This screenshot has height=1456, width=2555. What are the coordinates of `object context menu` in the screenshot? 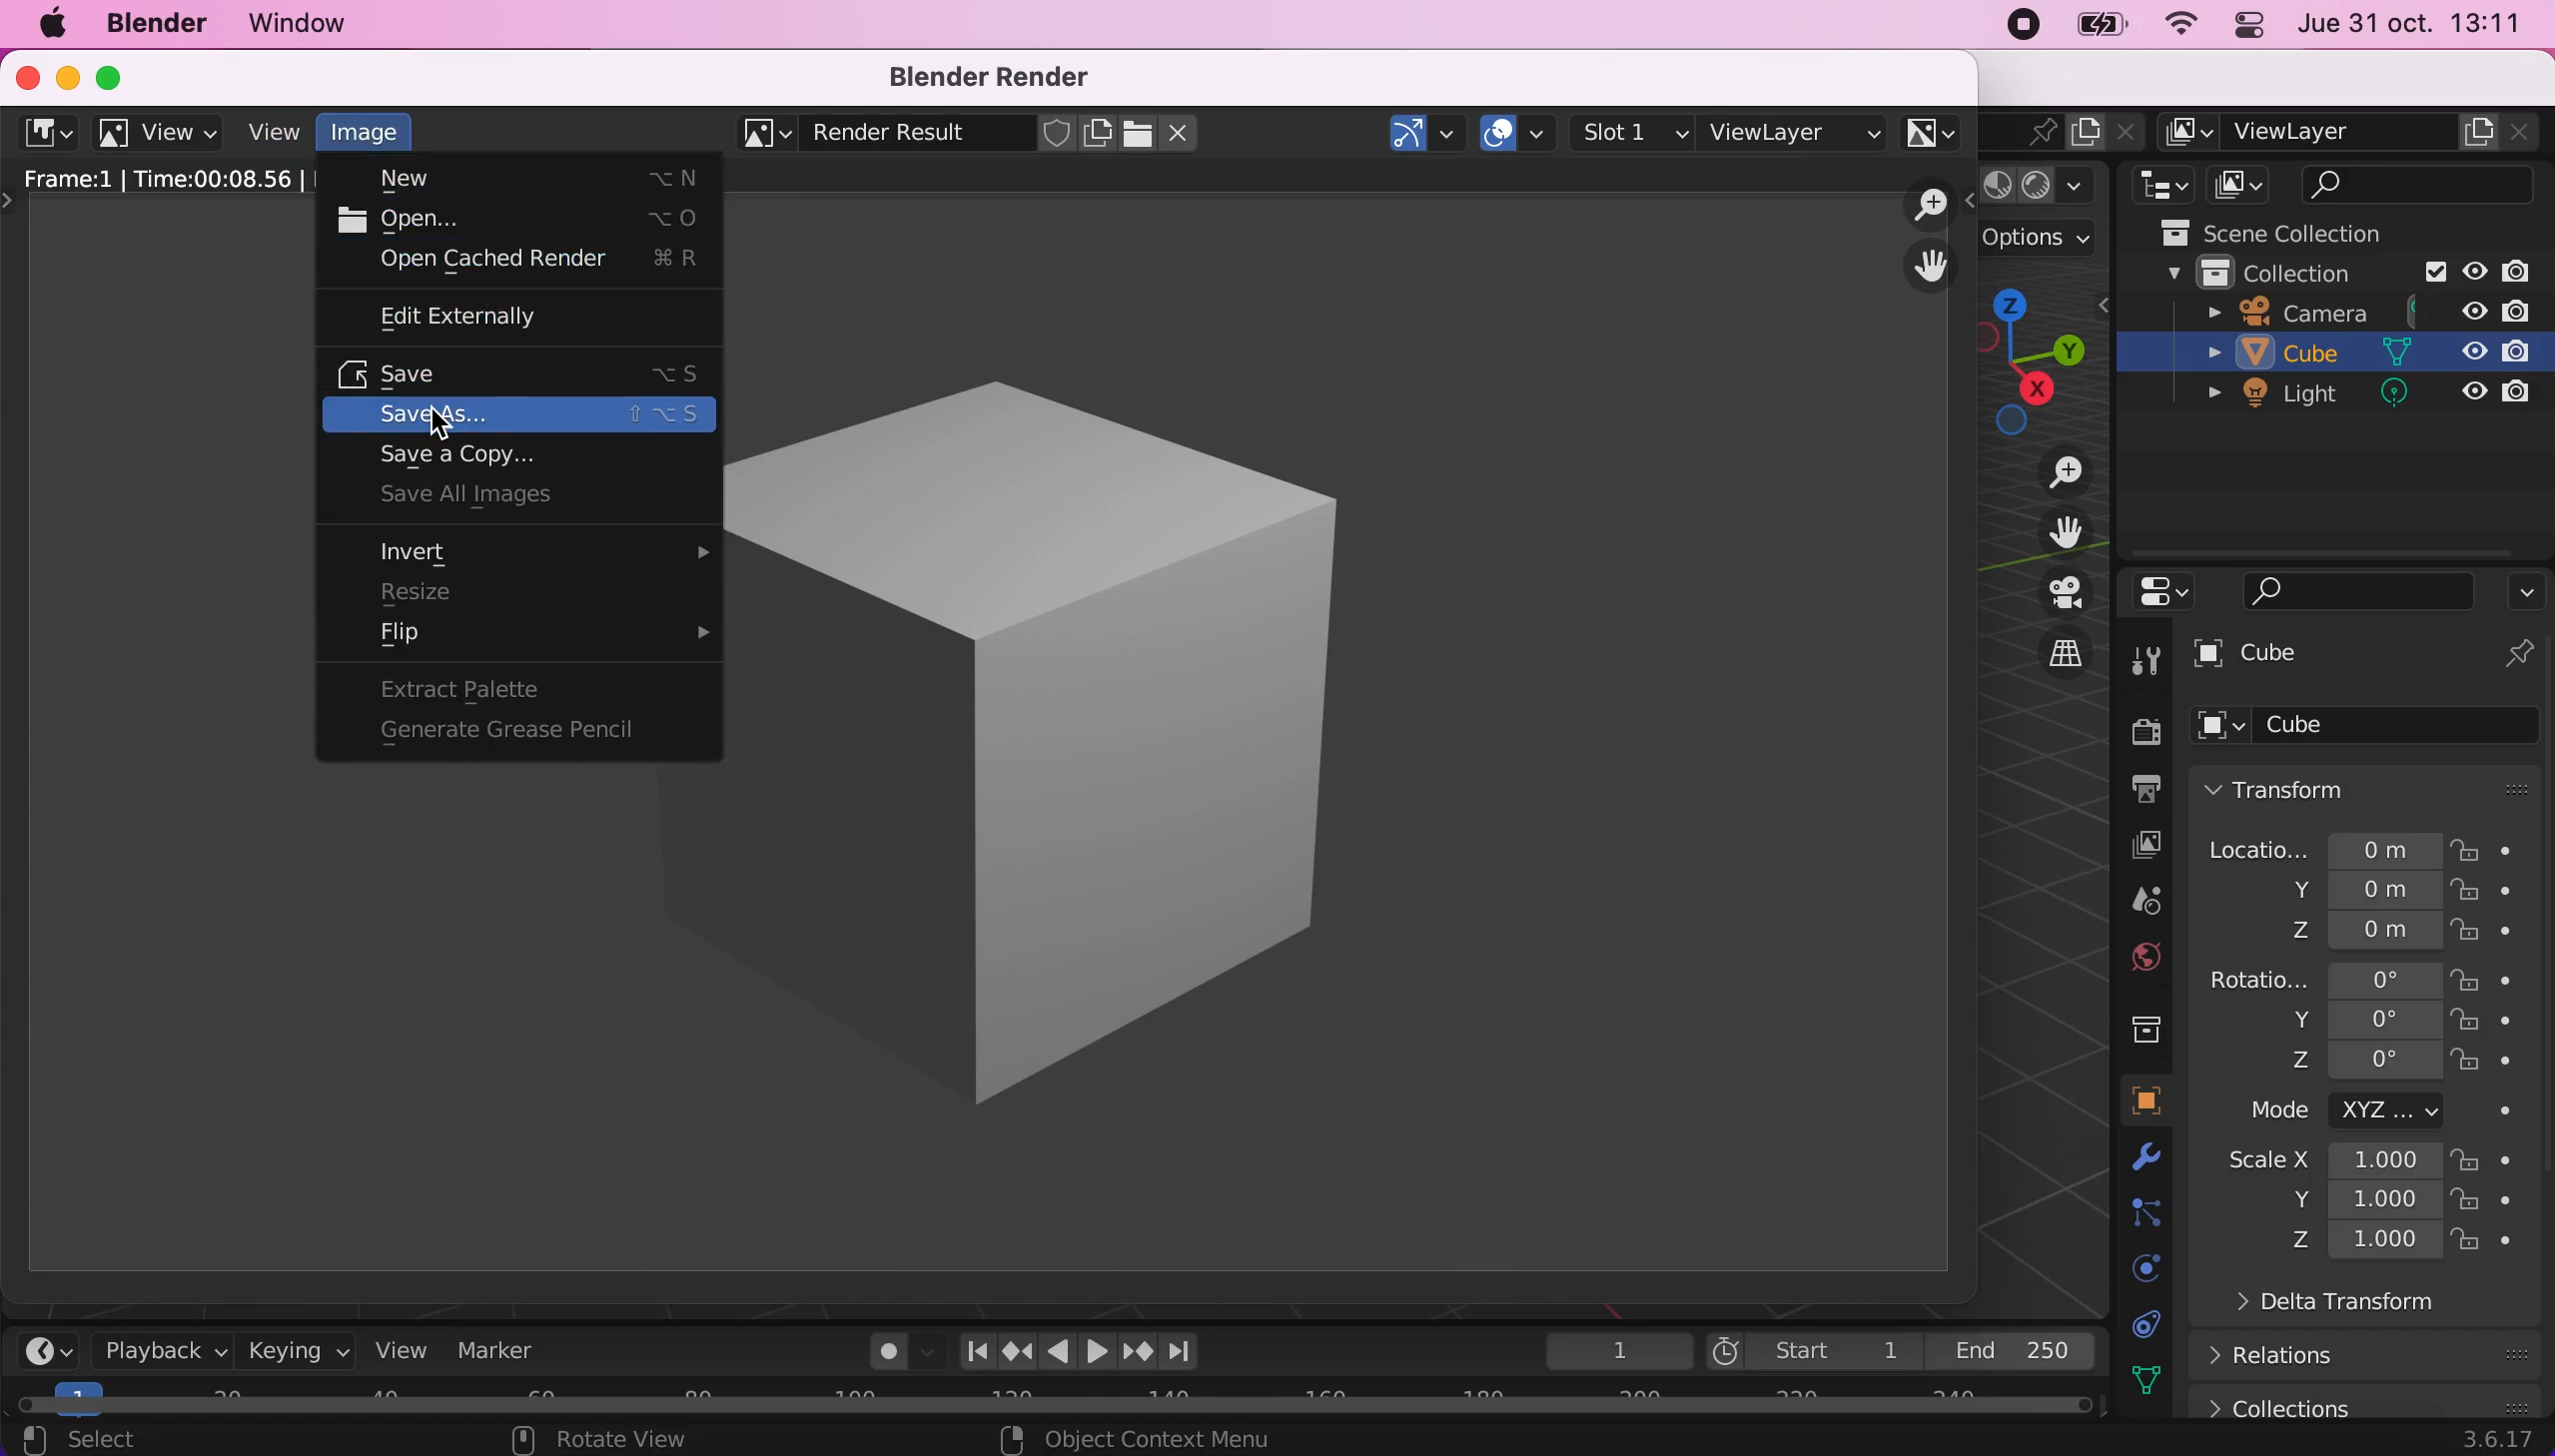 It's located at (1140, 1439).